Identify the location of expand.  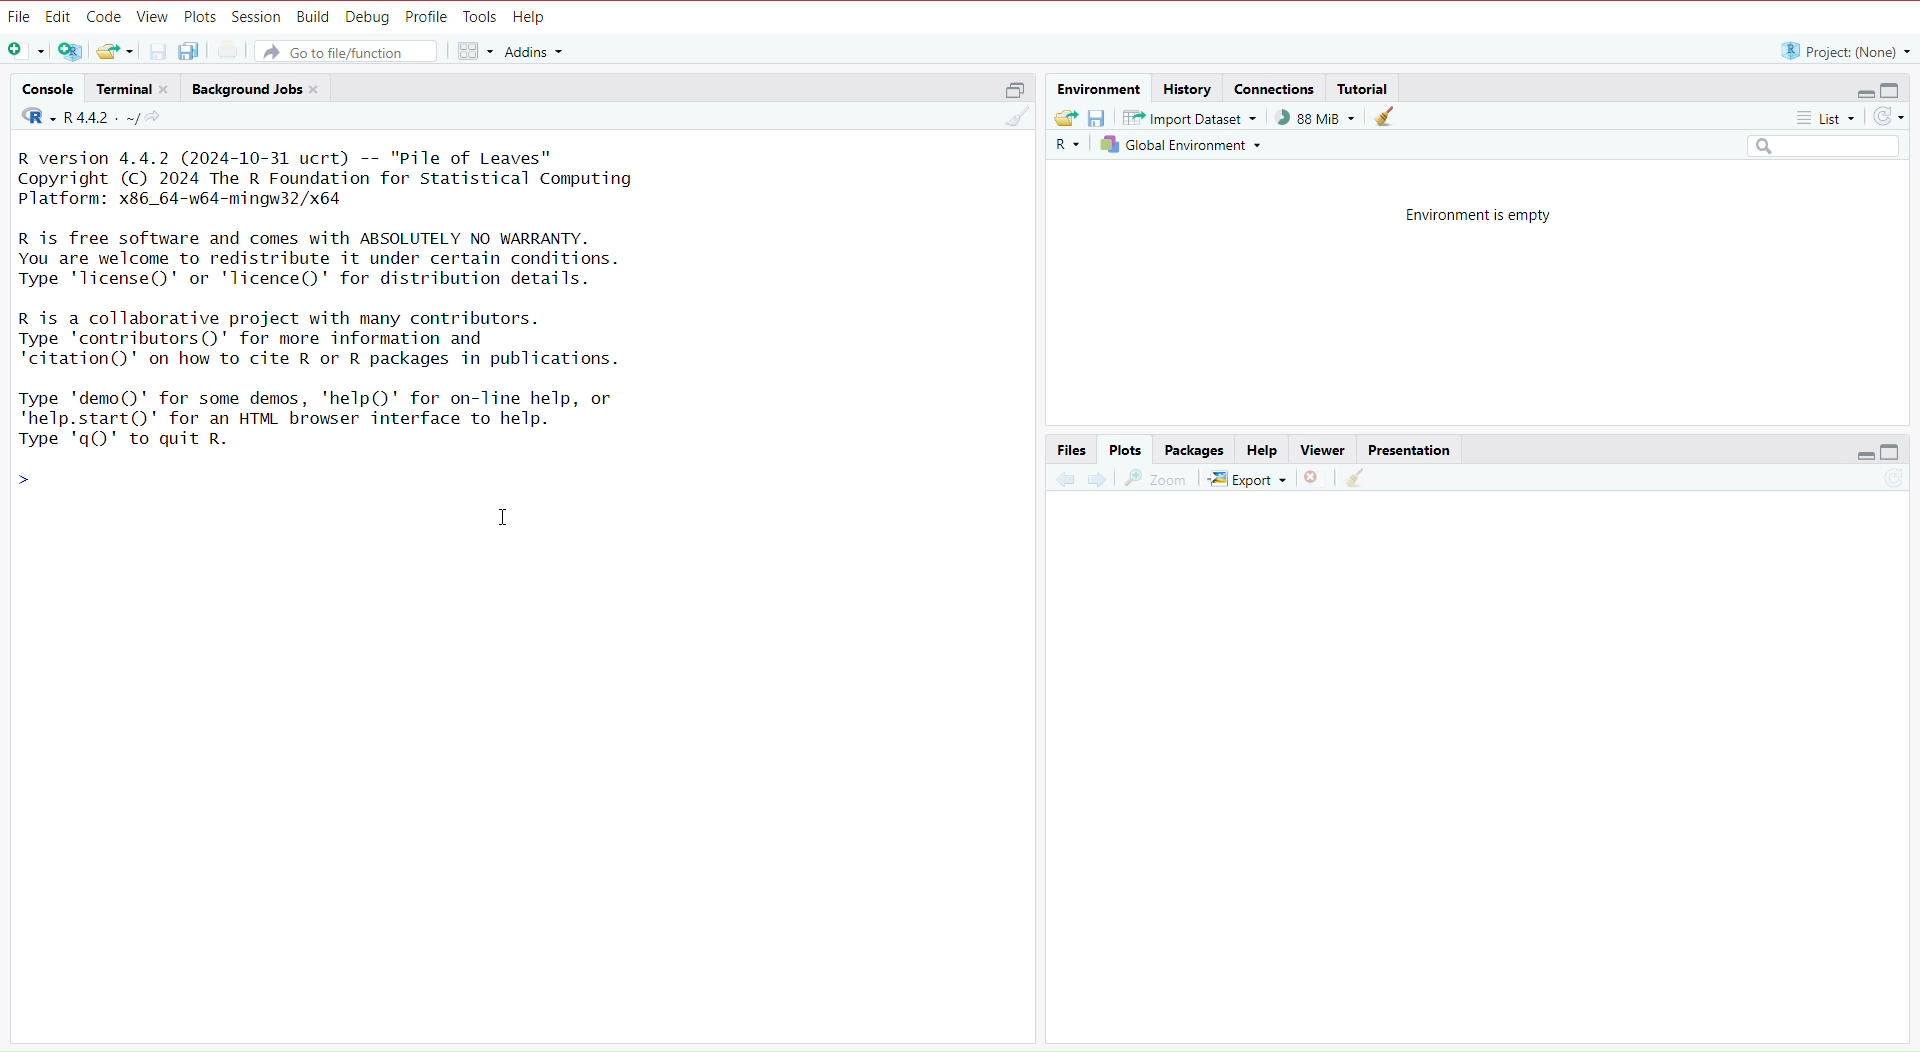
(1009, 93).